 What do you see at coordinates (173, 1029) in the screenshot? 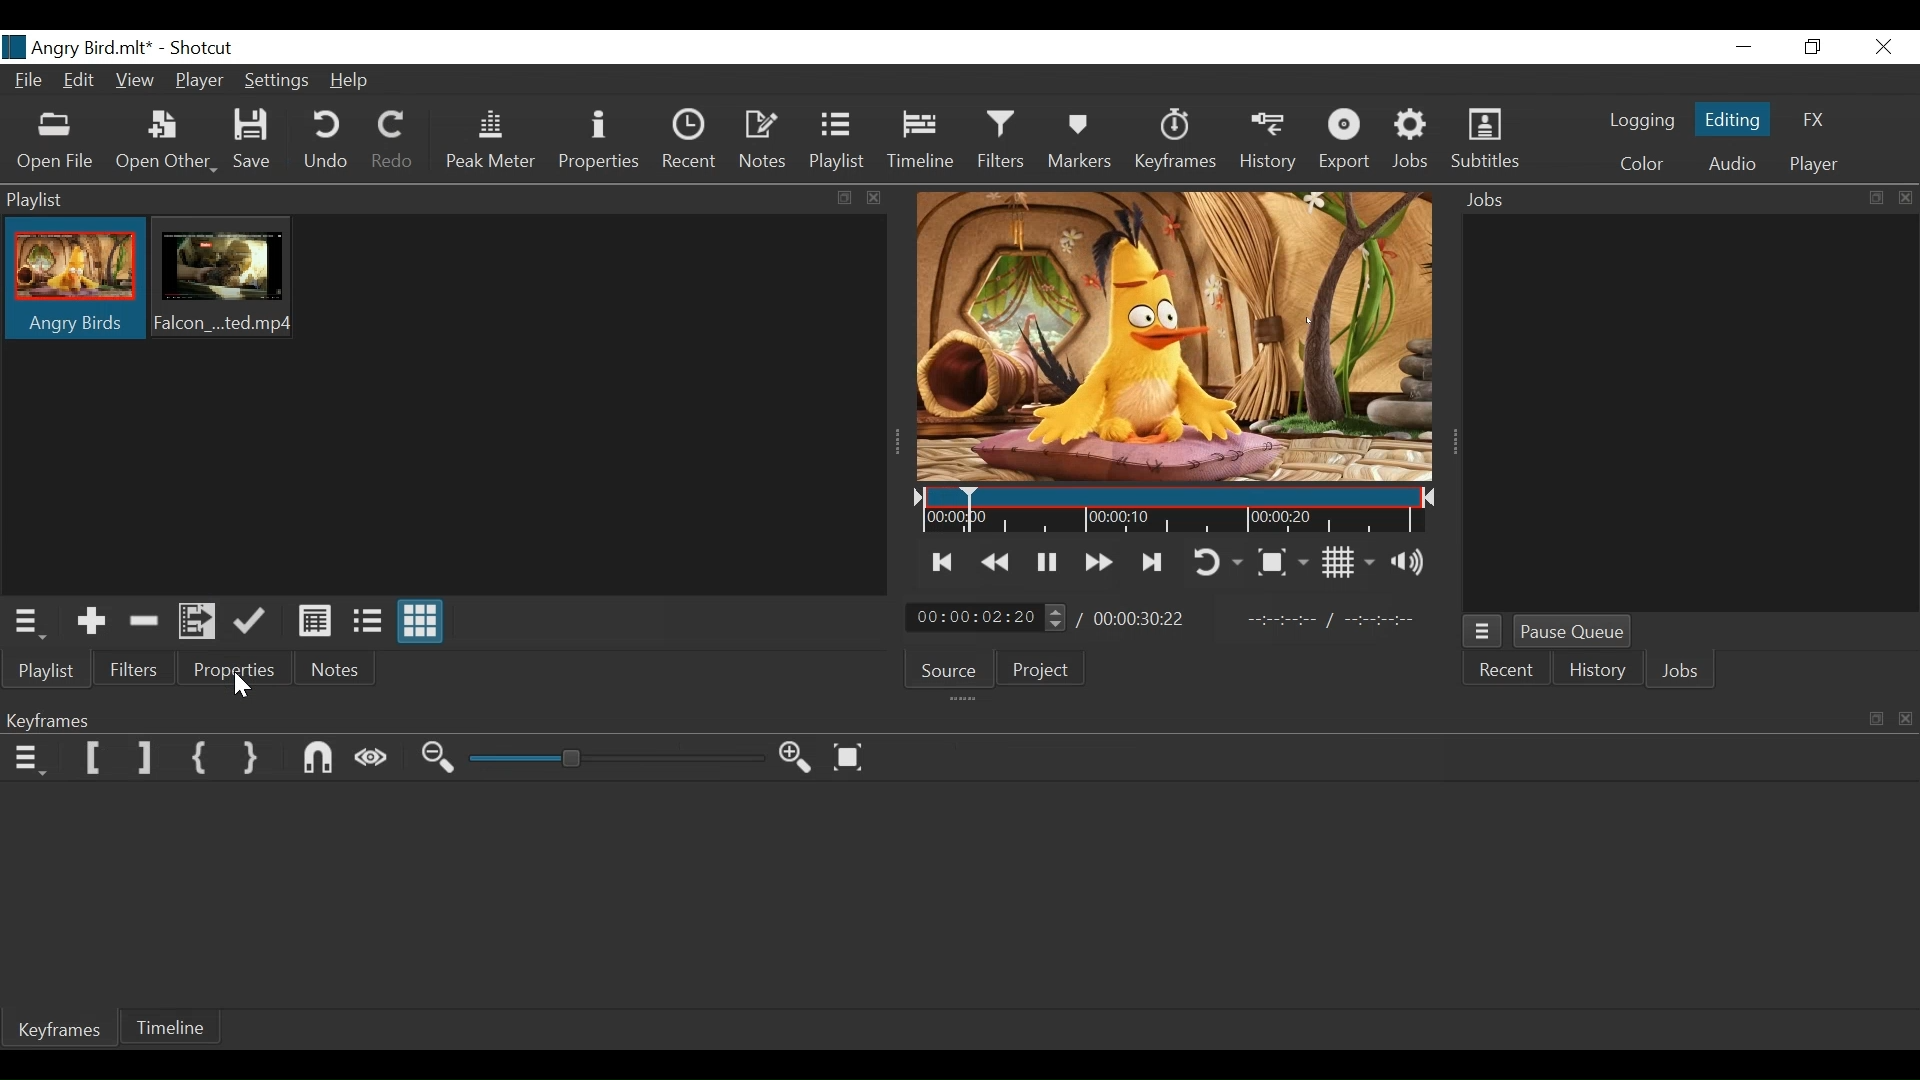
I see `Timeline` at bounding box center [173, 1029].